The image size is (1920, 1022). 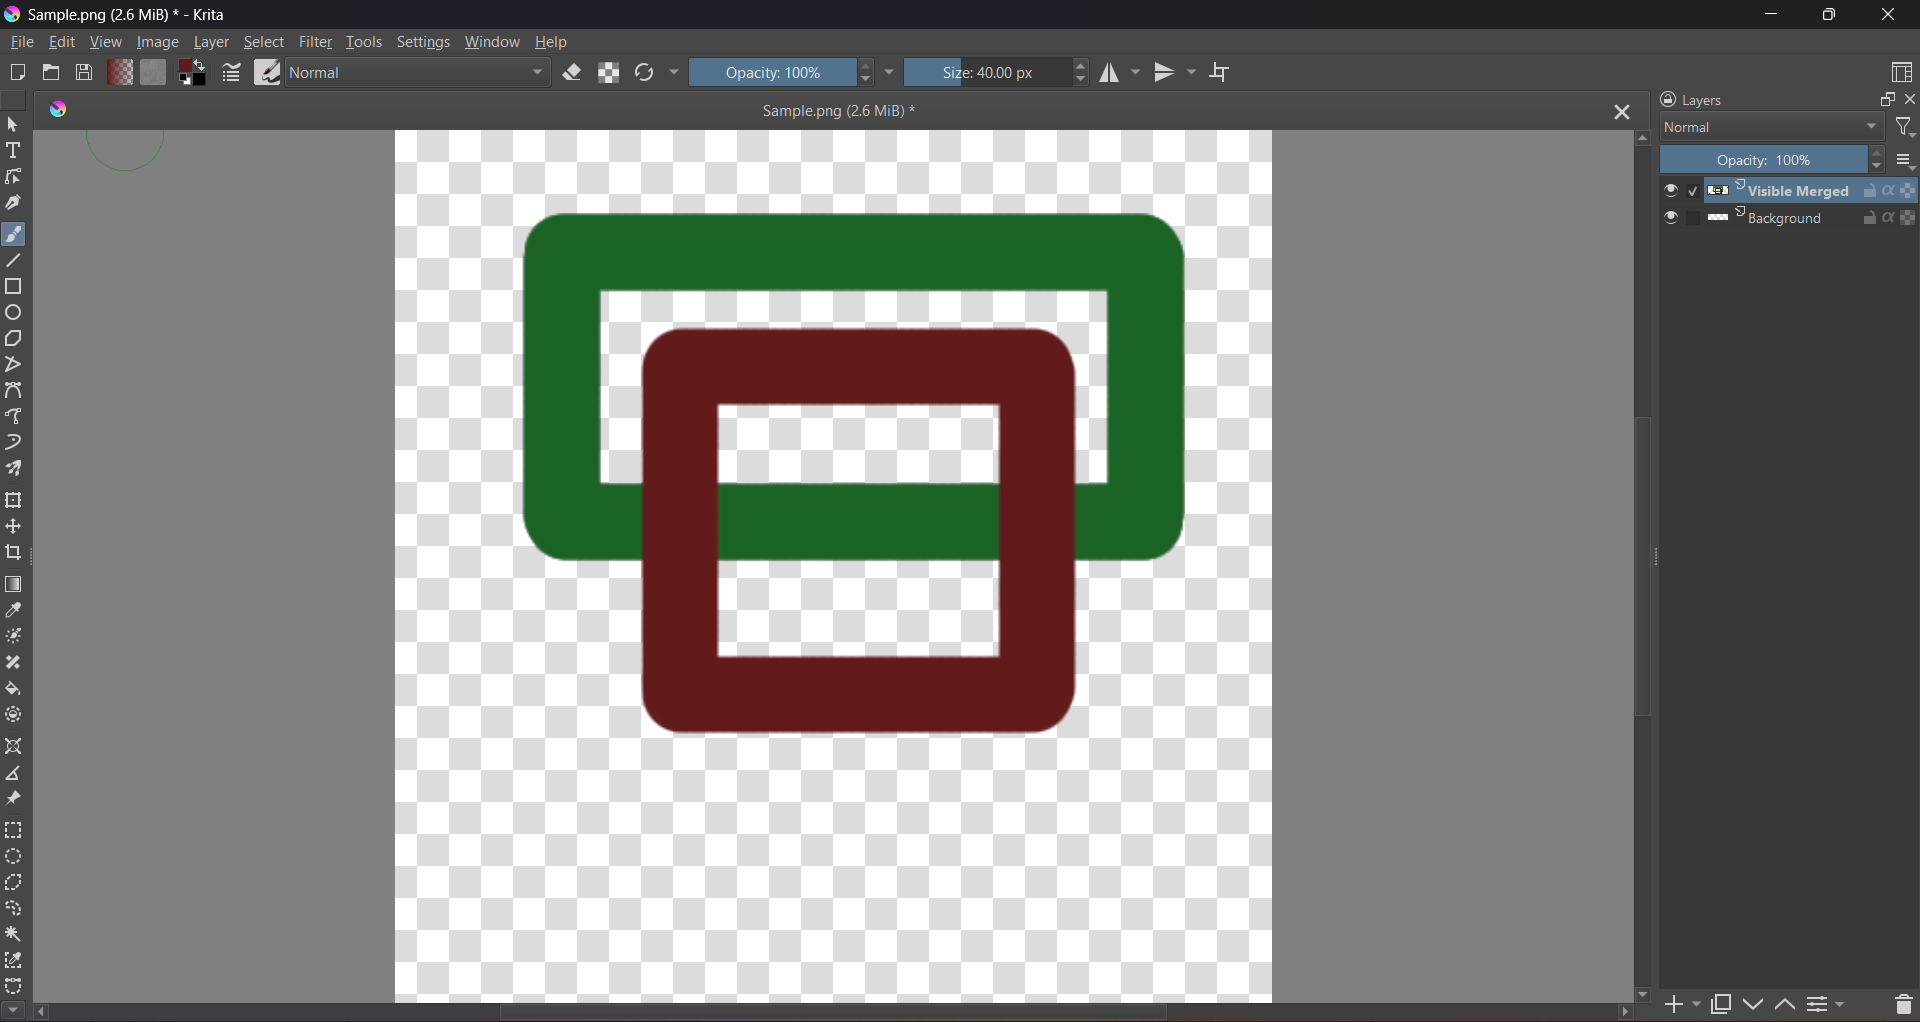 What do you see at coordinates (1643, 569) in the screenshot?
I see `Vertical Scroll Bar` at bounding box center [1643, 569].